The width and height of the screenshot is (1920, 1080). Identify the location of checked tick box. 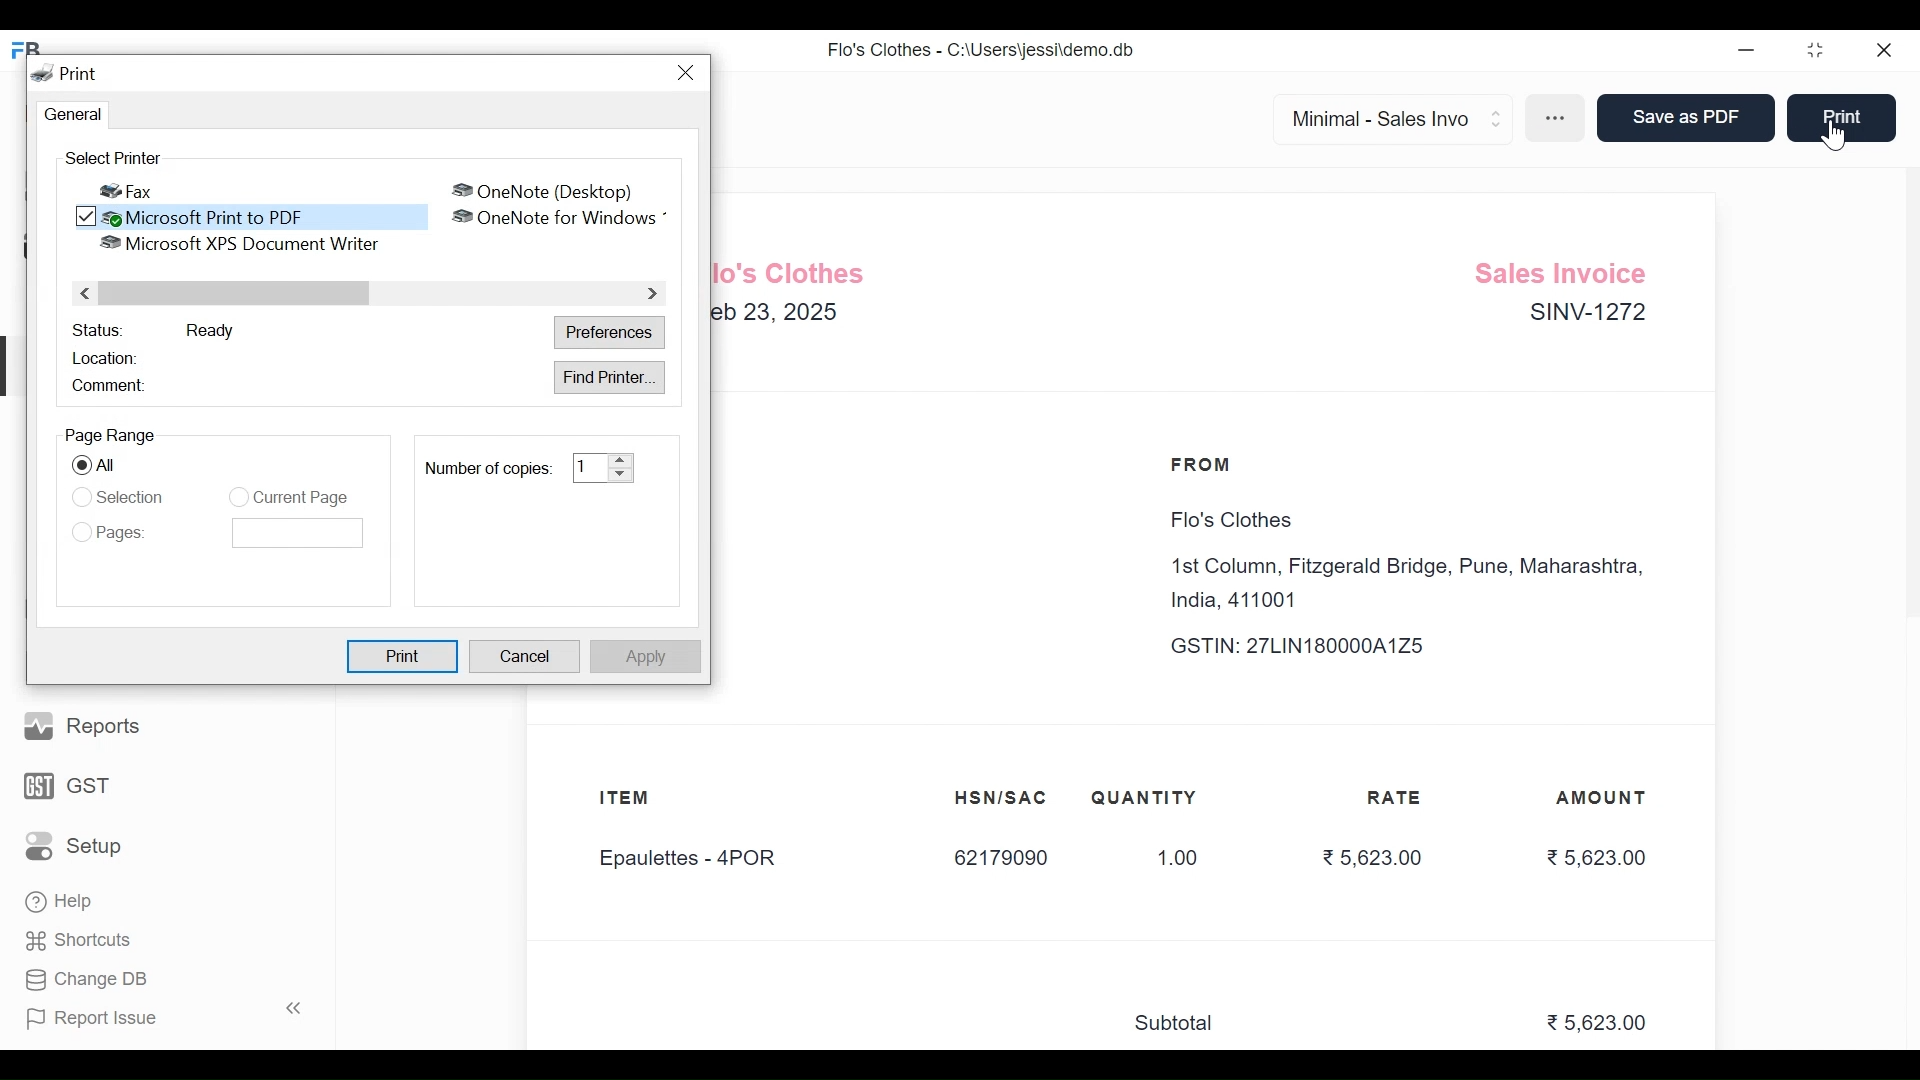
(87, 218).